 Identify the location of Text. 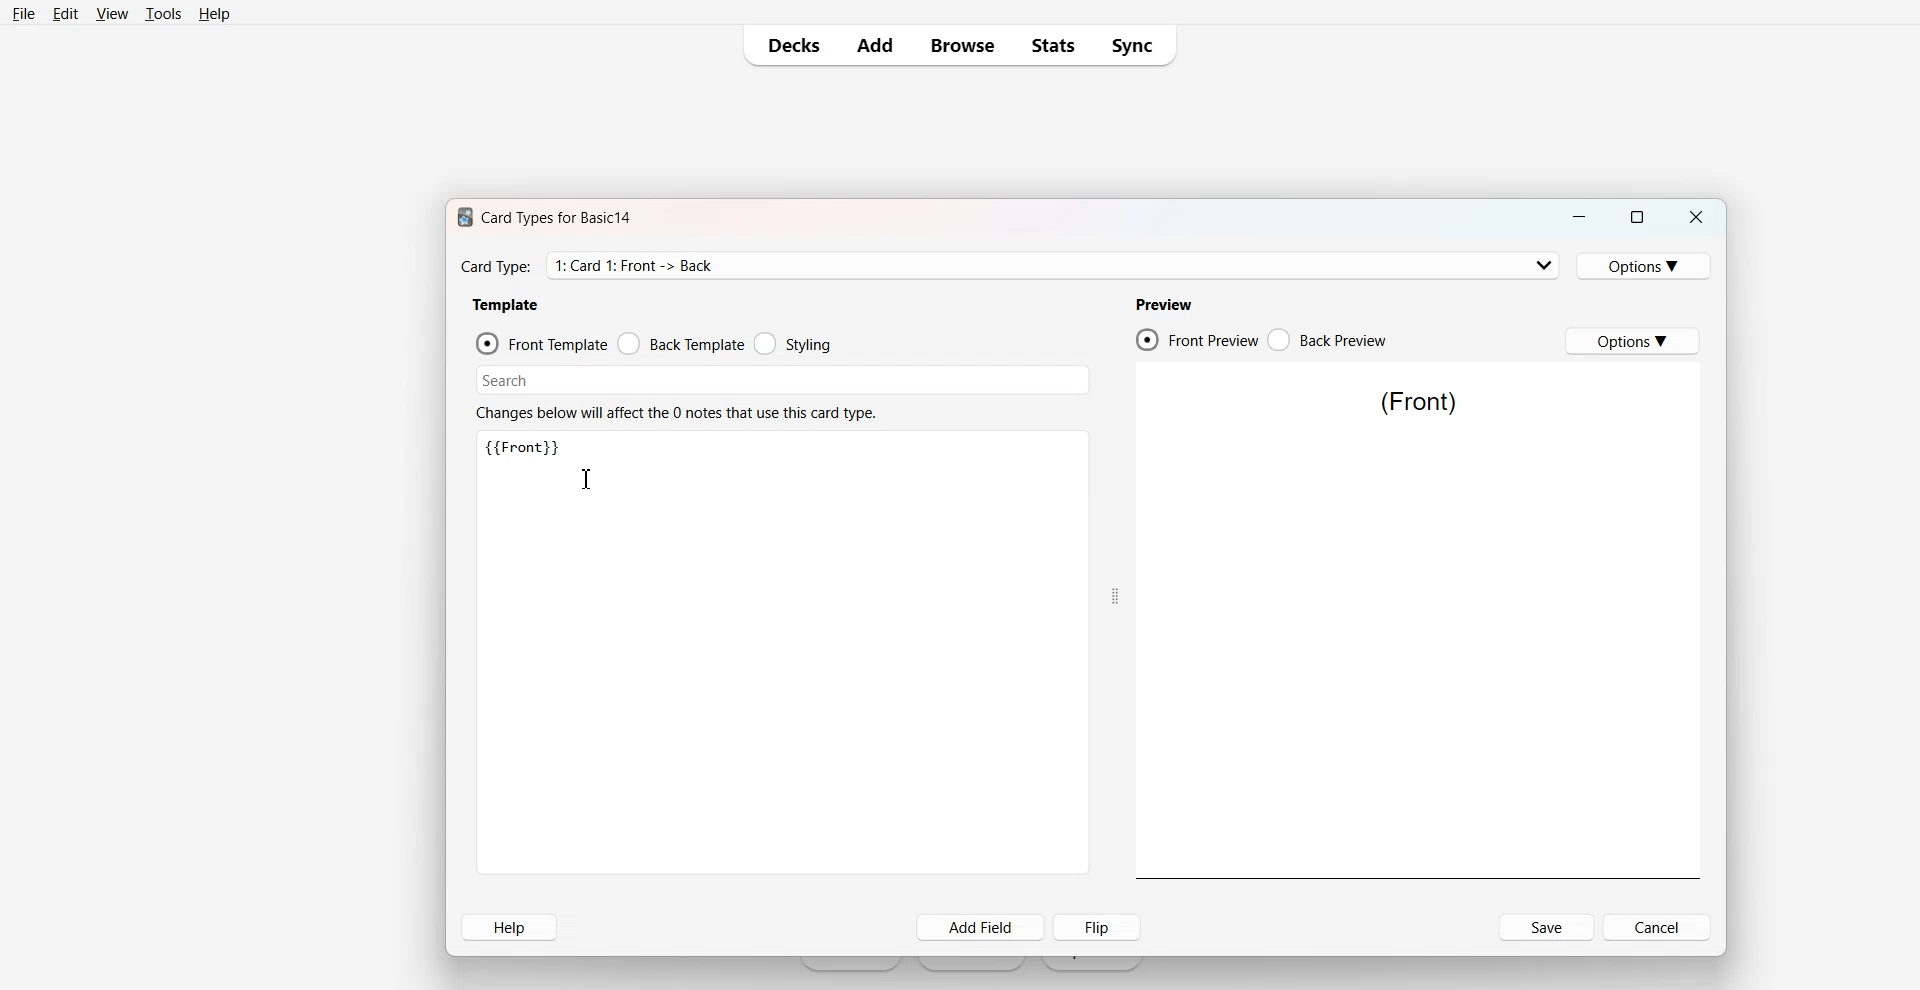
(1421, 402).